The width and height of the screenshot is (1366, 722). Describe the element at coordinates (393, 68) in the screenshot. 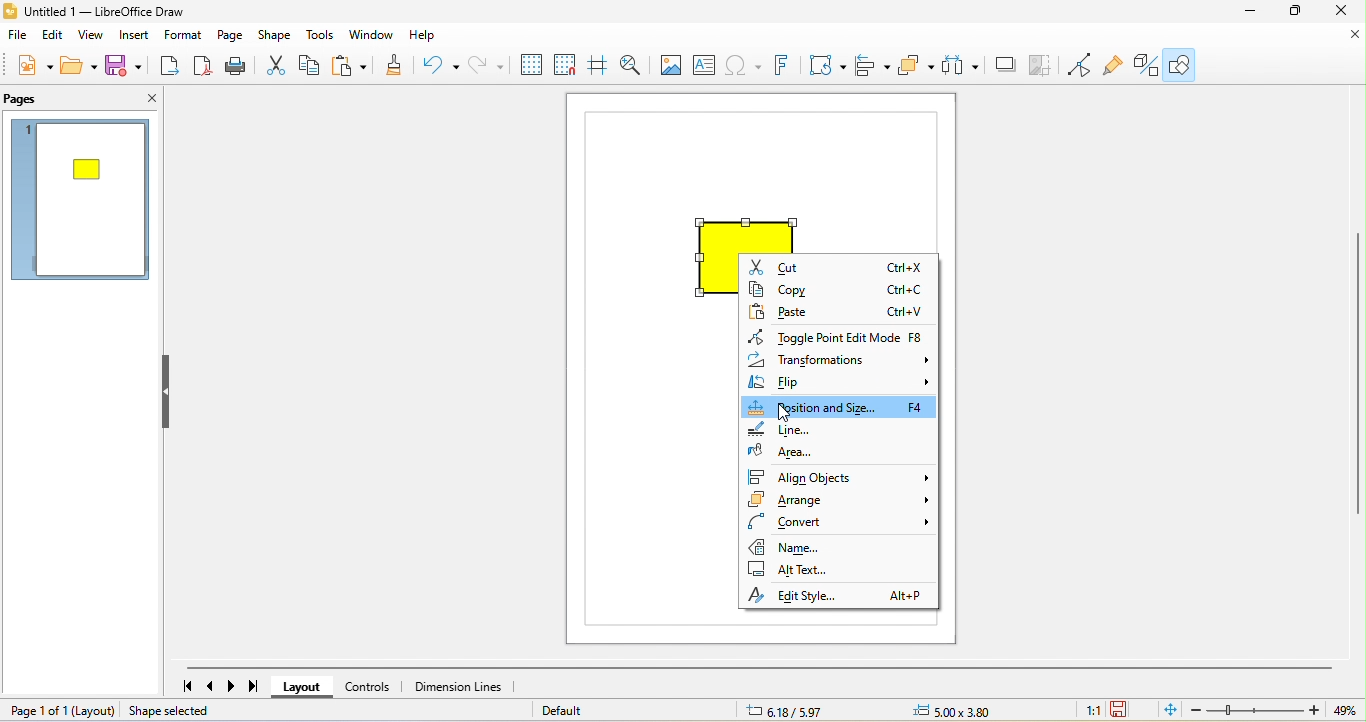

I see `clone formatting` at that location.